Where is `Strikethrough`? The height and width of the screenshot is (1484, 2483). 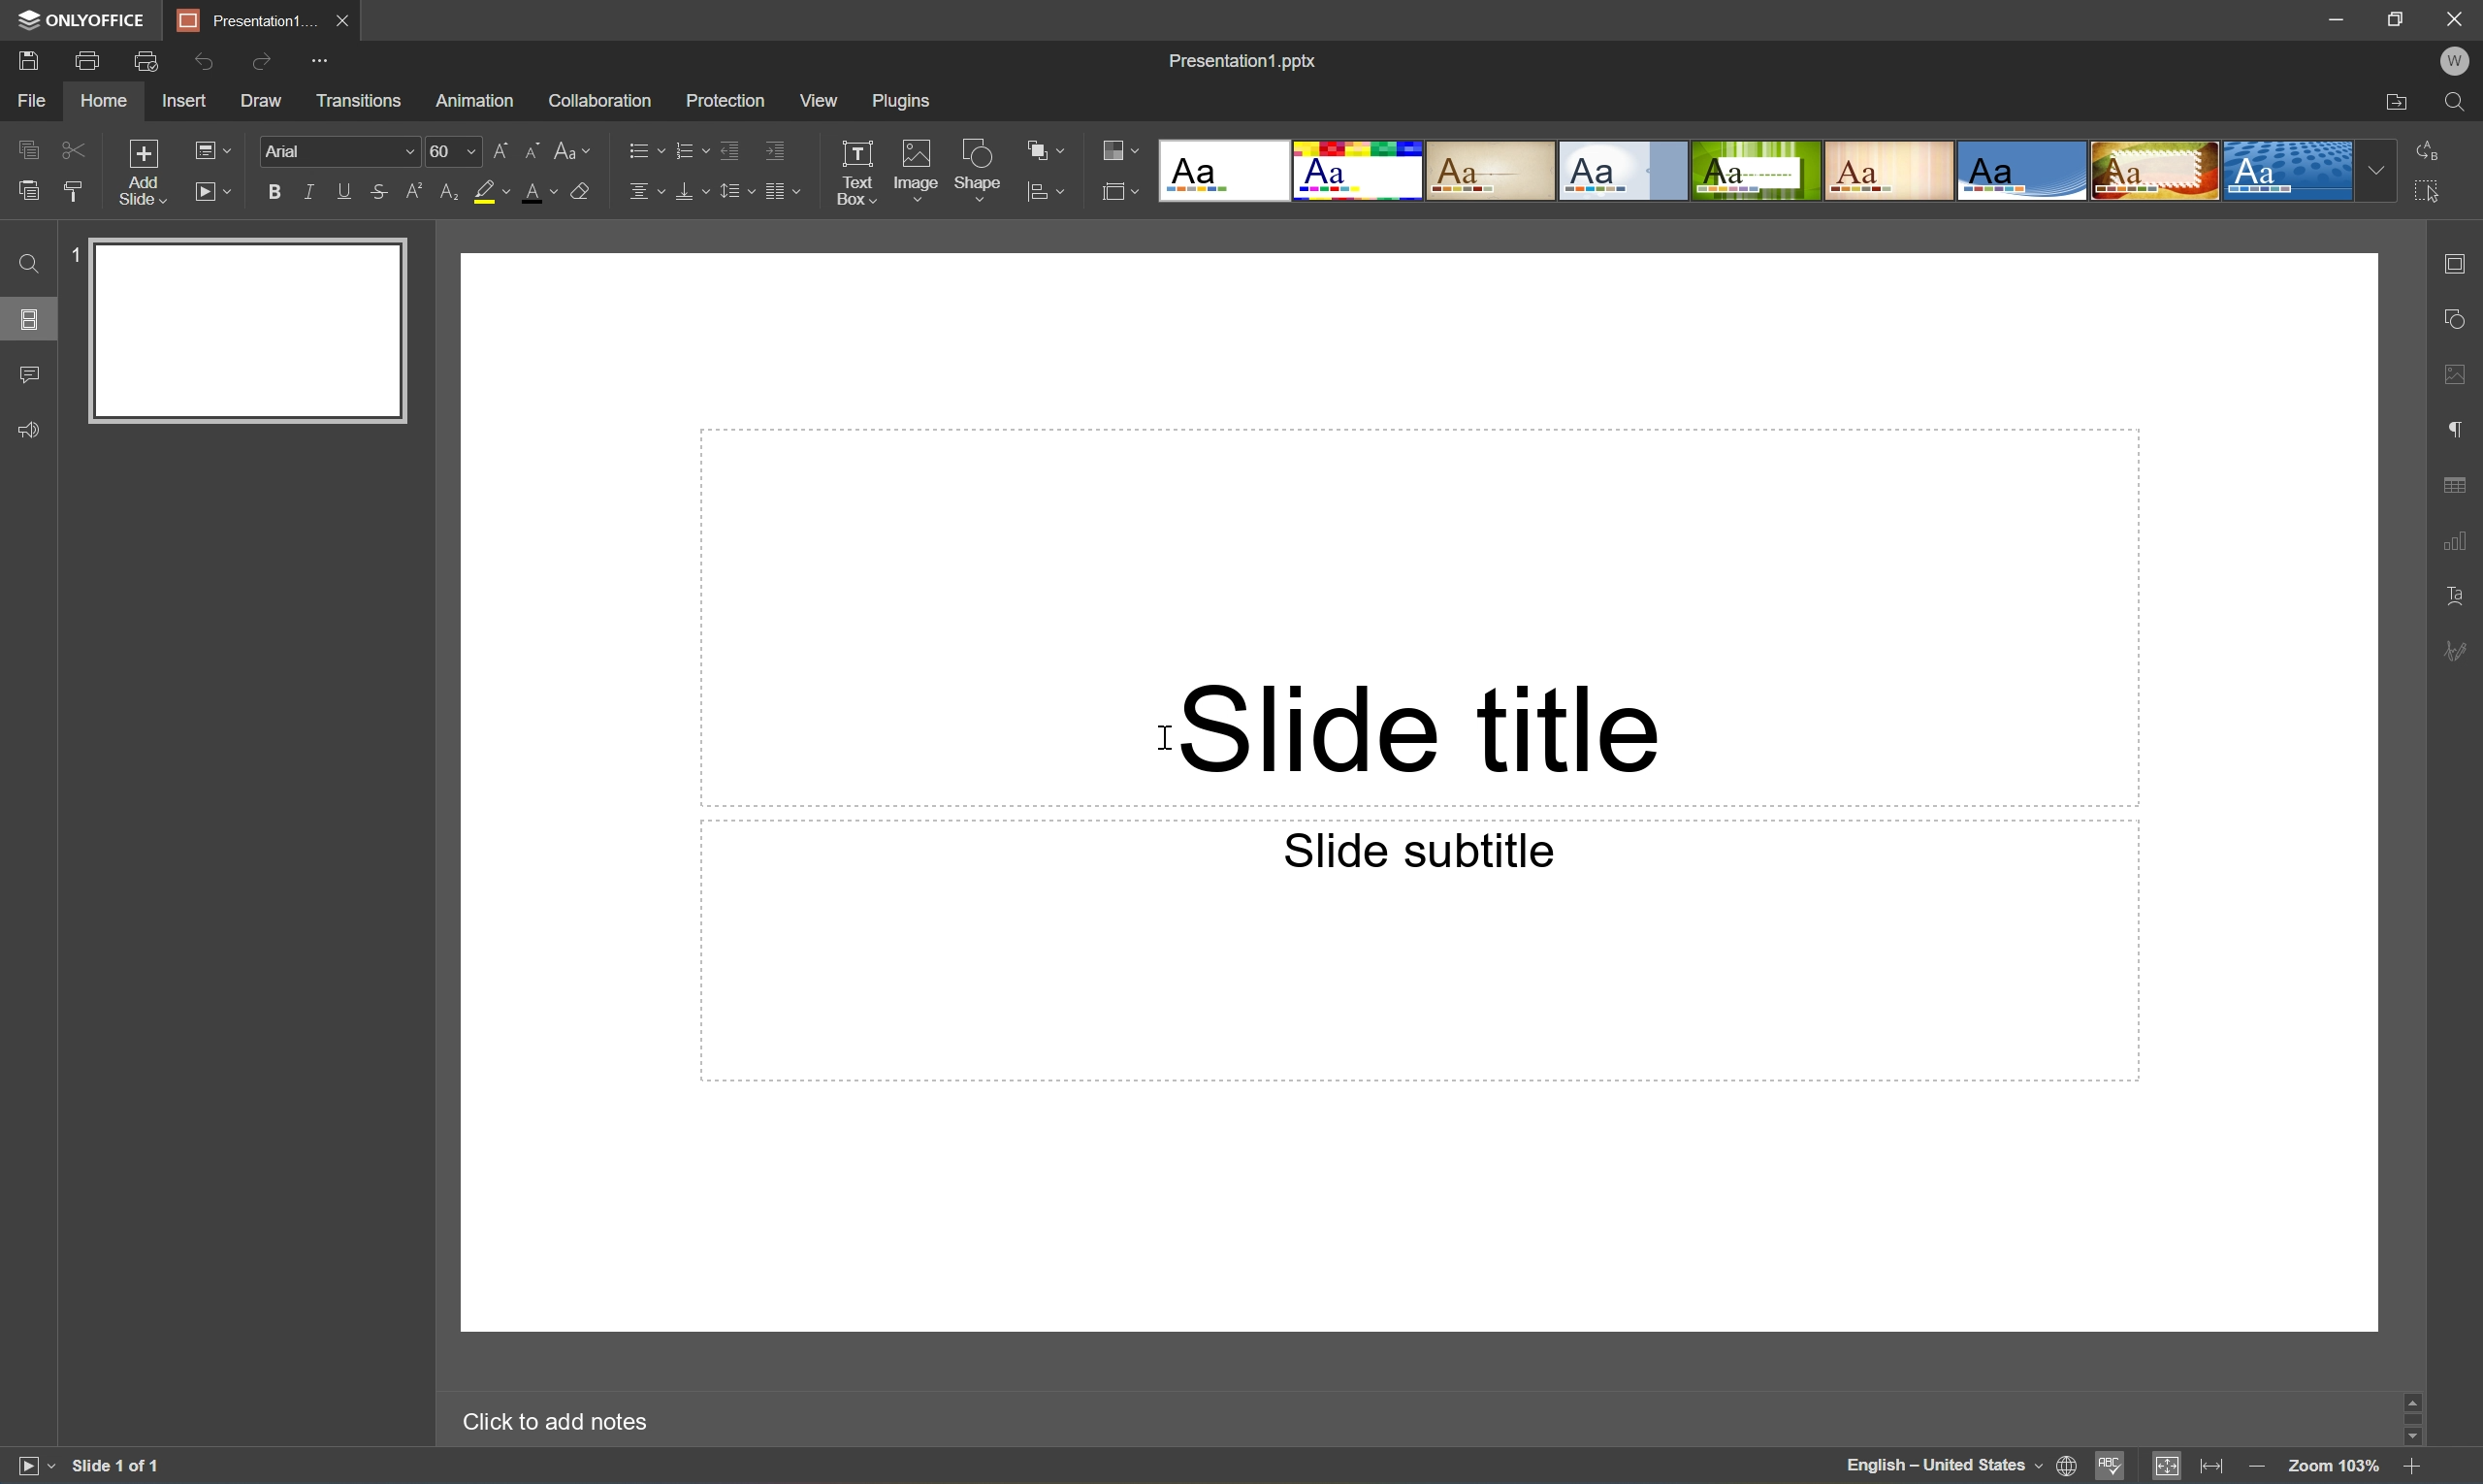
Strikethrough is located at coordinates (377, 191).